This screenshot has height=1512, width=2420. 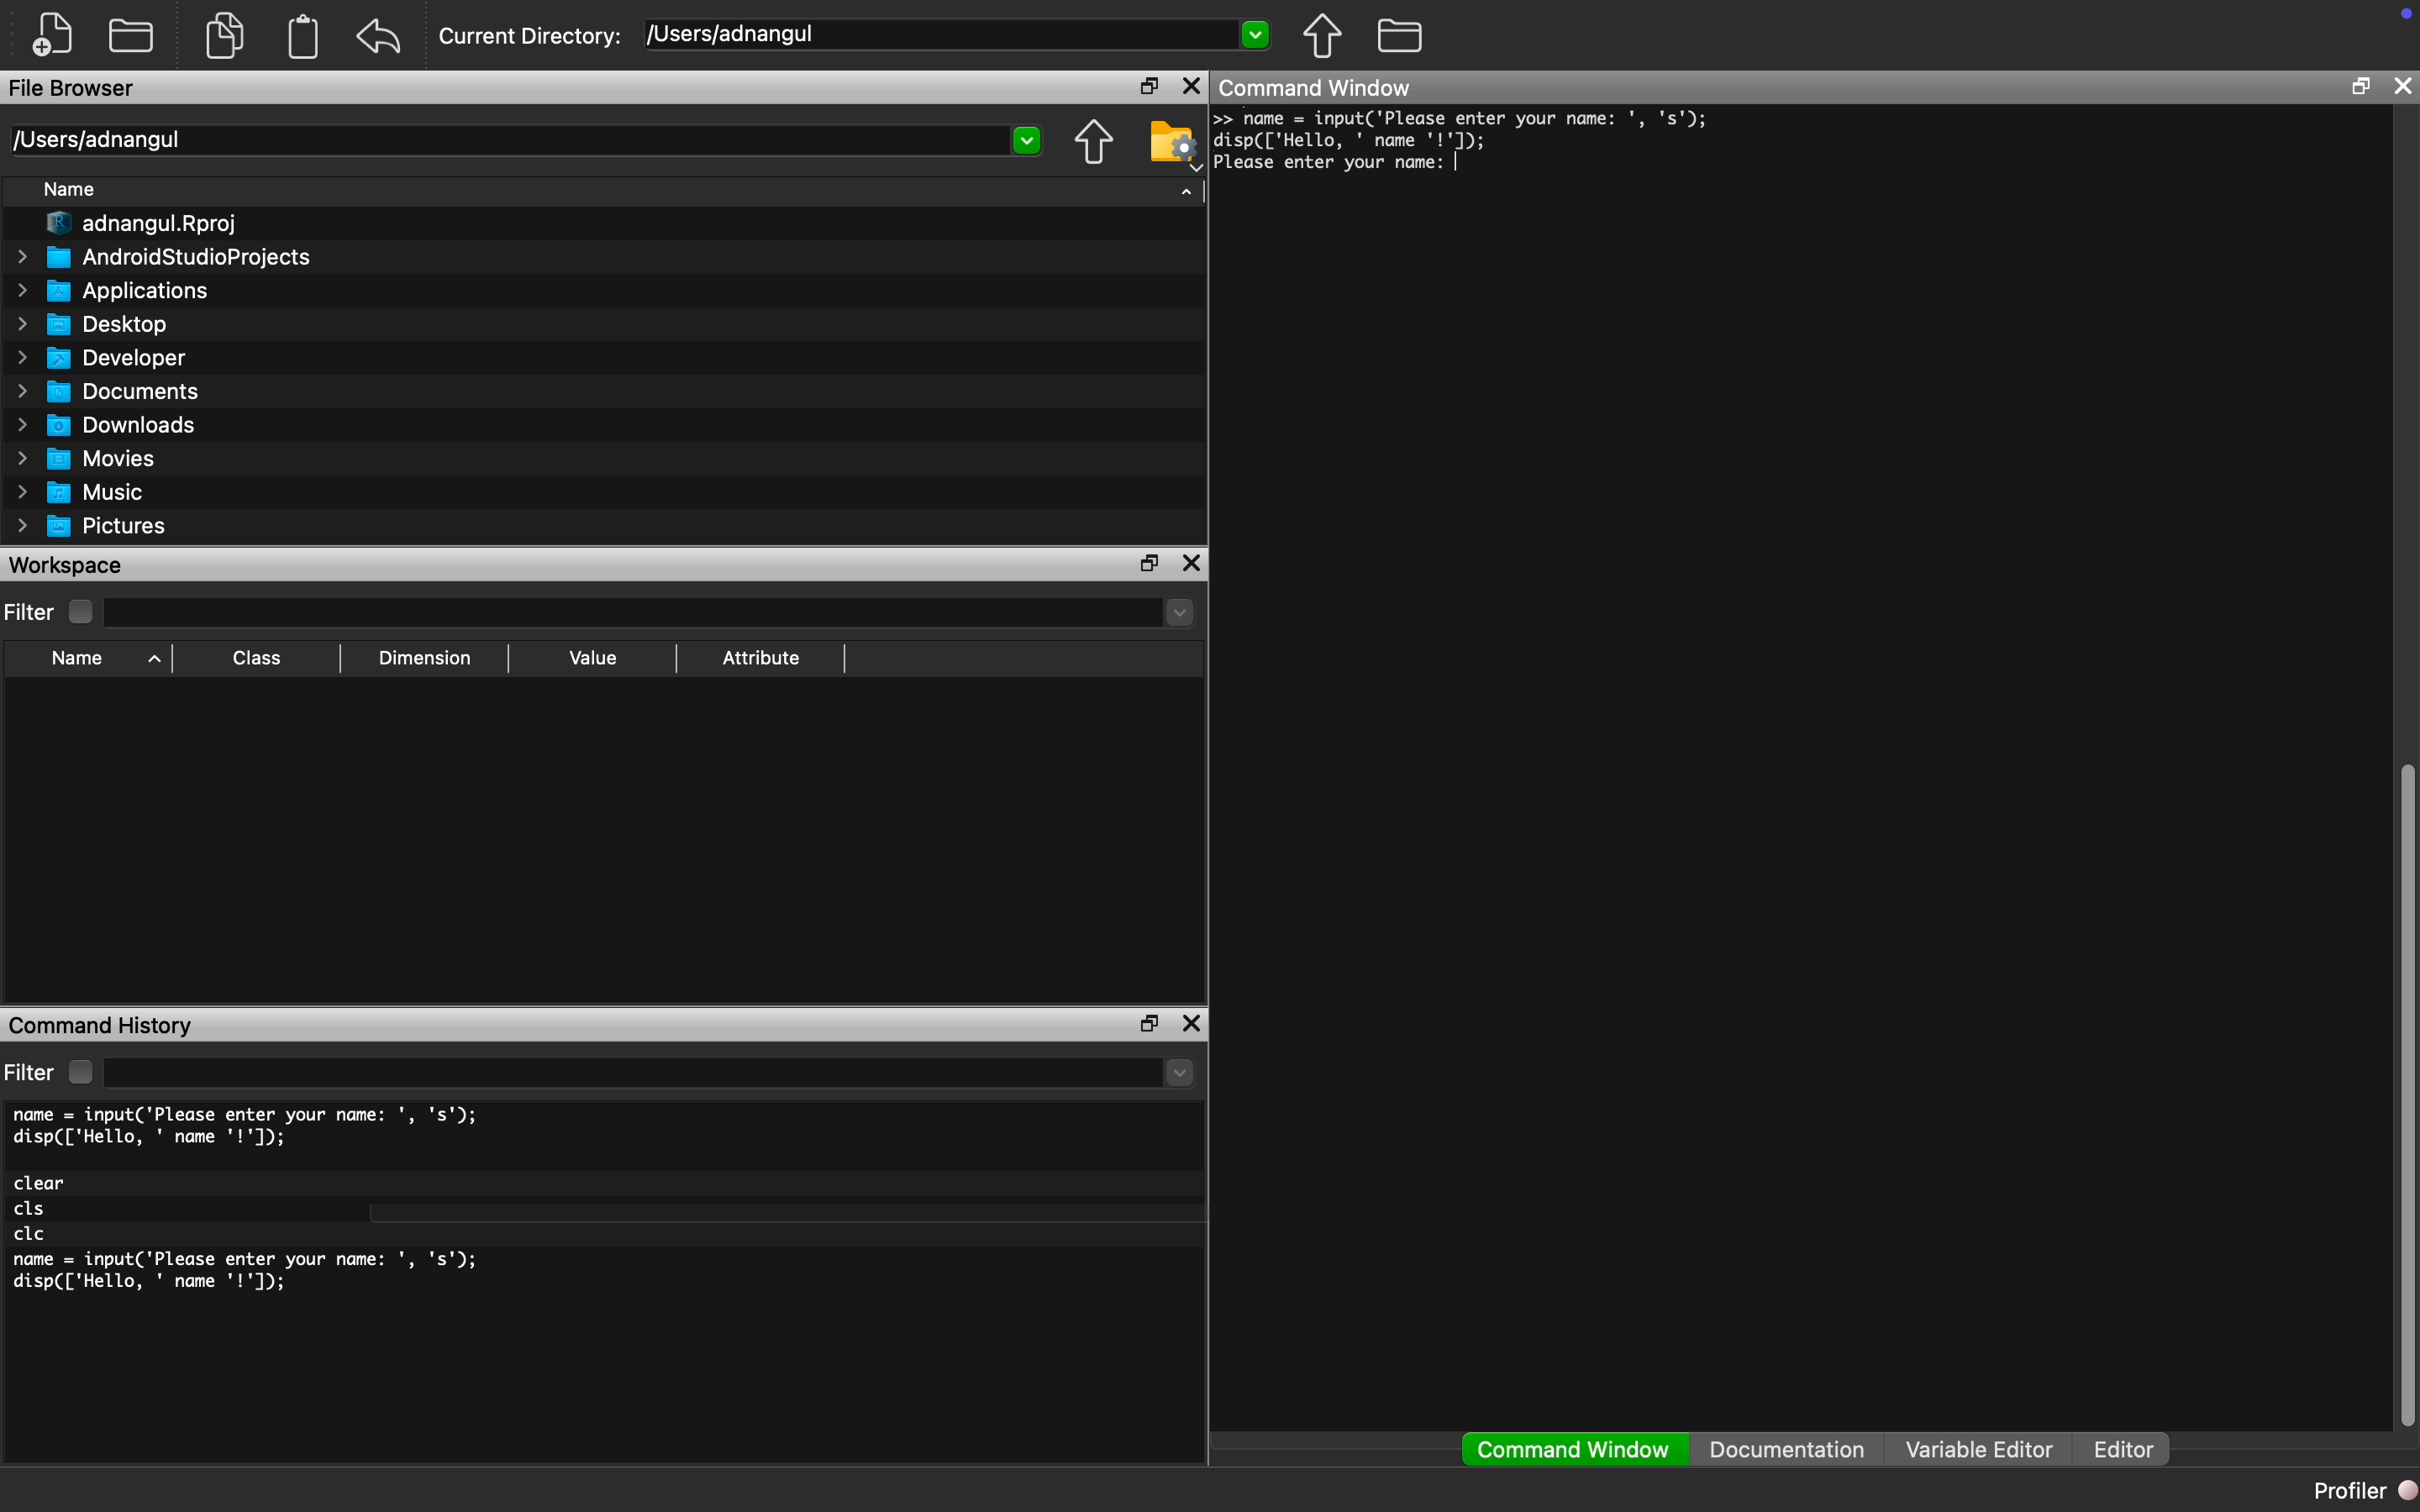 I want to click on Variable Editor, so click(x=1980, y=1448).